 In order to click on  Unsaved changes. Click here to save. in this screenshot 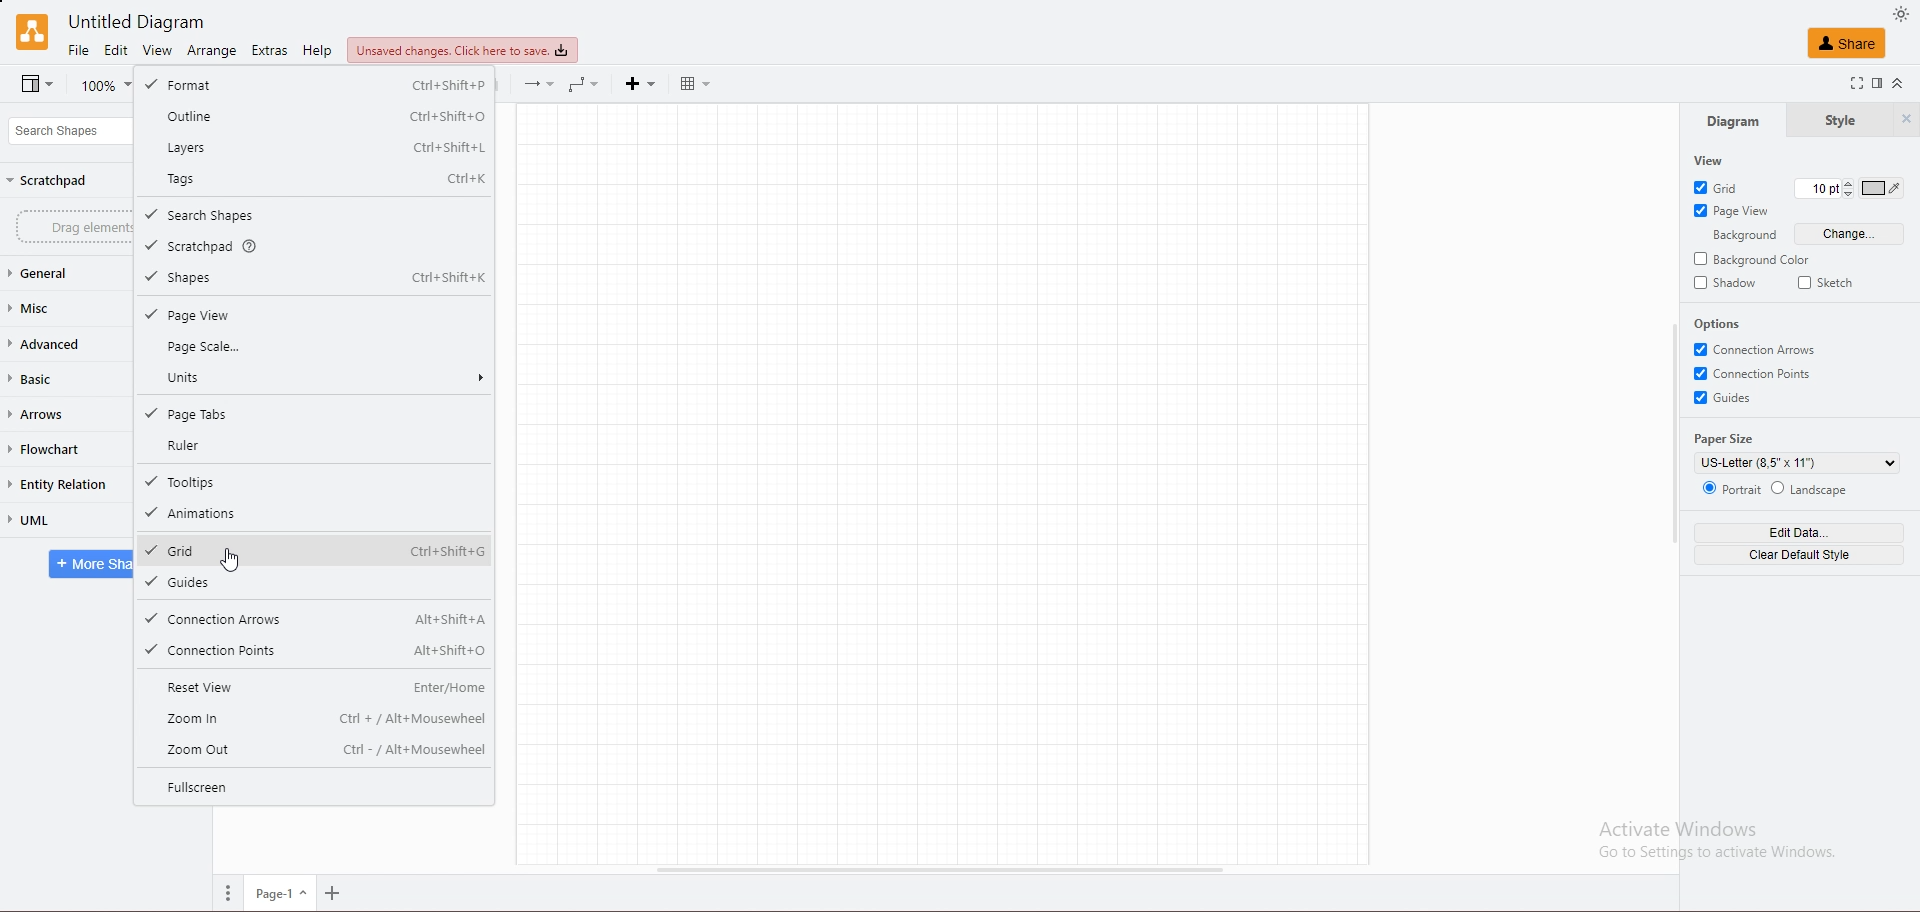, I will do `click(467, 51)`.